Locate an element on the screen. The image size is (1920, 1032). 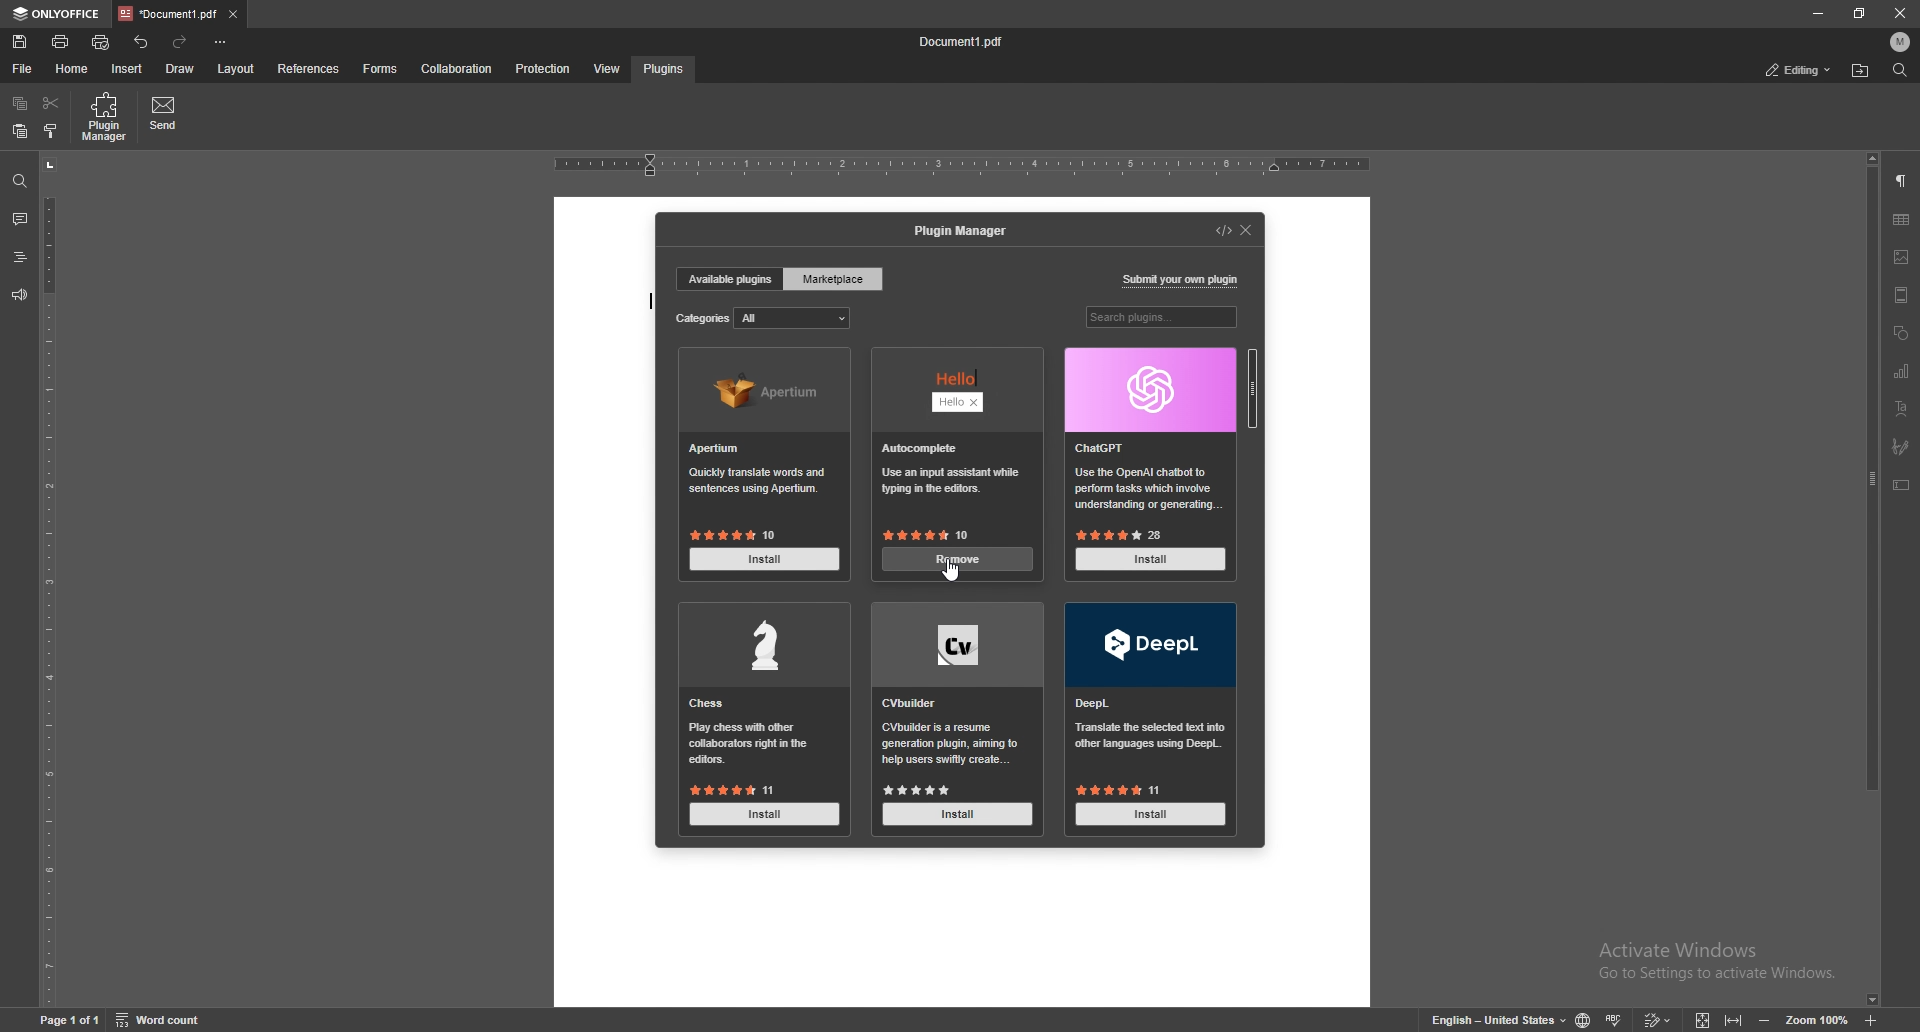
resize is located at coordinates (1859, 13).